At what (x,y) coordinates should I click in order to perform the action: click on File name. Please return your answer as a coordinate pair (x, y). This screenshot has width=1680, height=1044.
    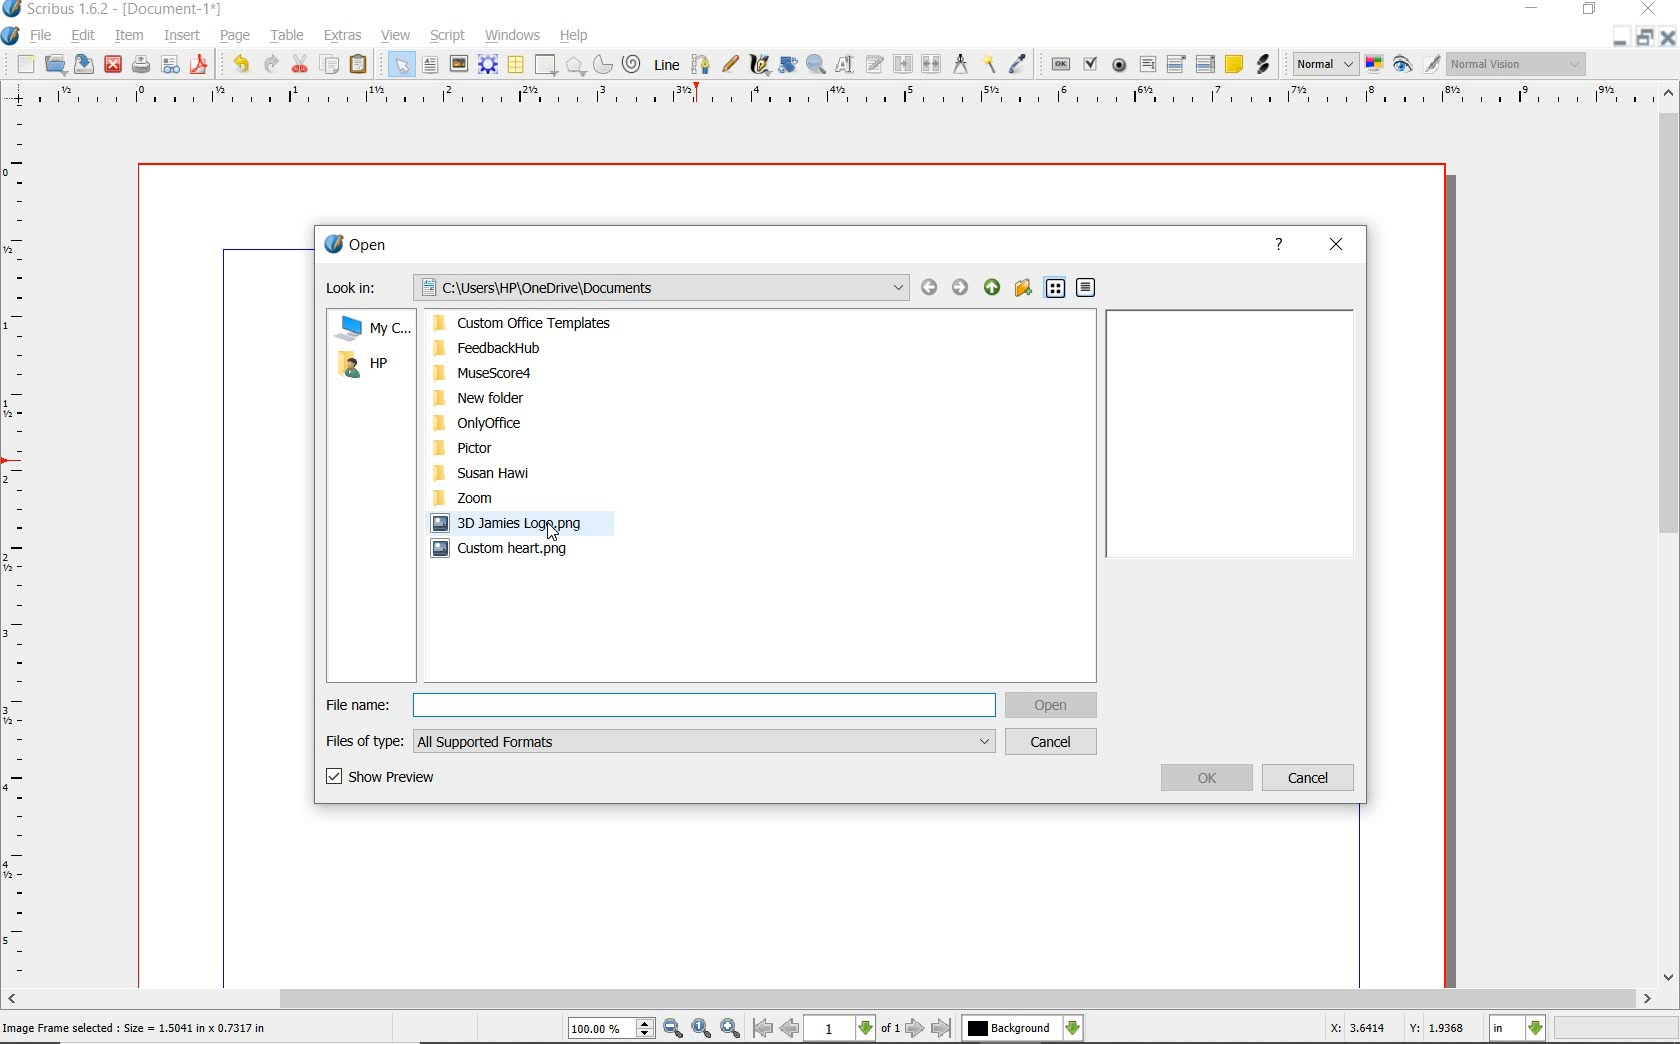
    Looking at the image, I should click on (660, 705).